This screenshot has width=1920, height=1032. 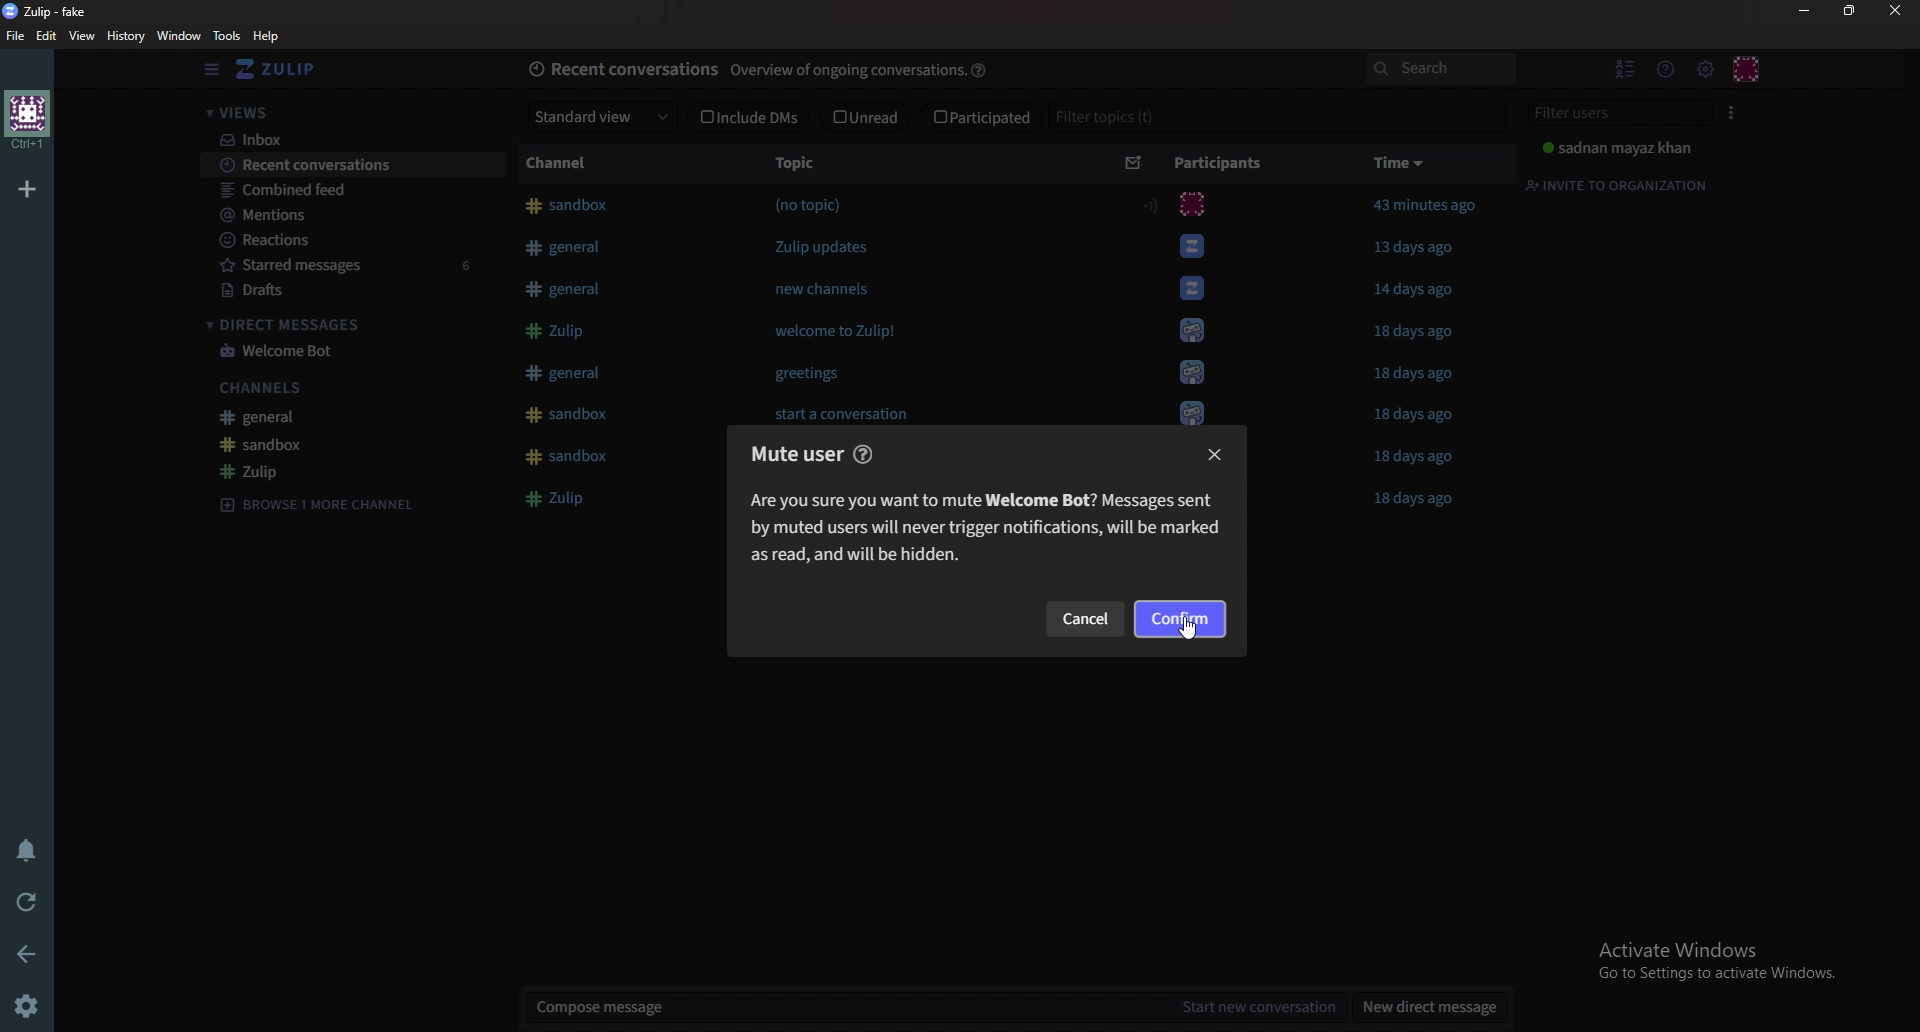 I want to click on # Zulip, so click(x=562, y=501).